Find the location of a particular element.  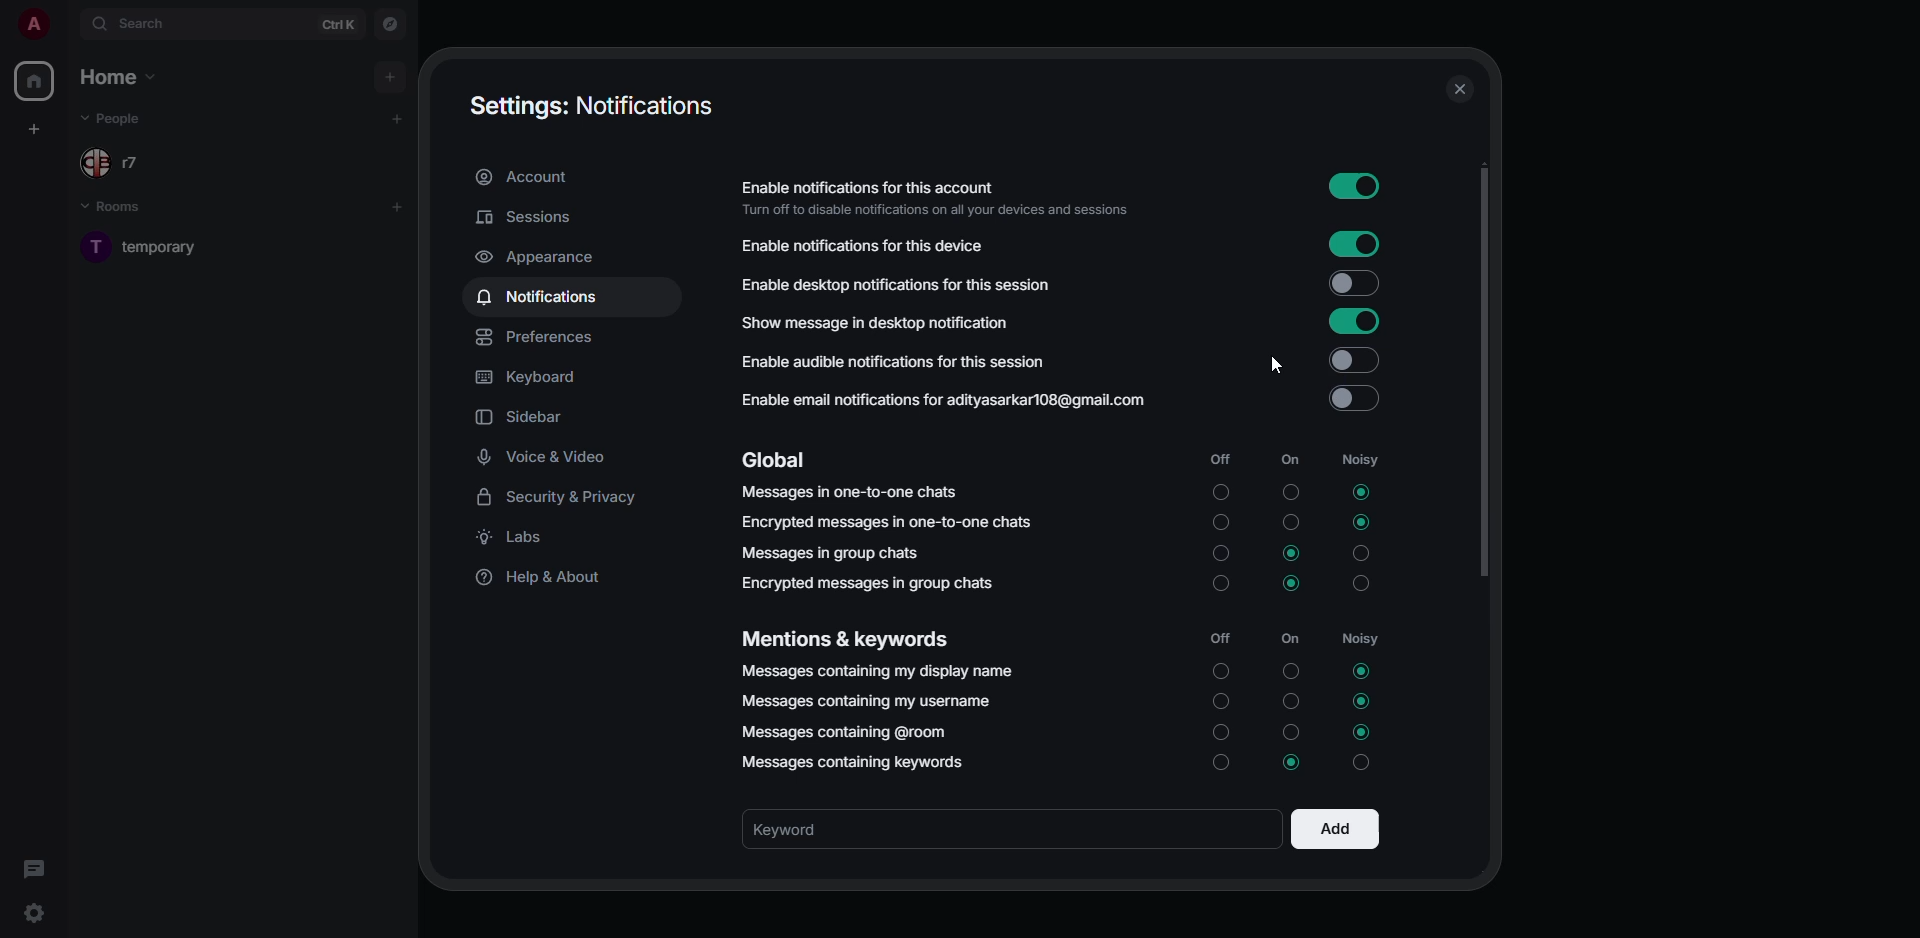

enabled is located at coordinates (1357, 322).